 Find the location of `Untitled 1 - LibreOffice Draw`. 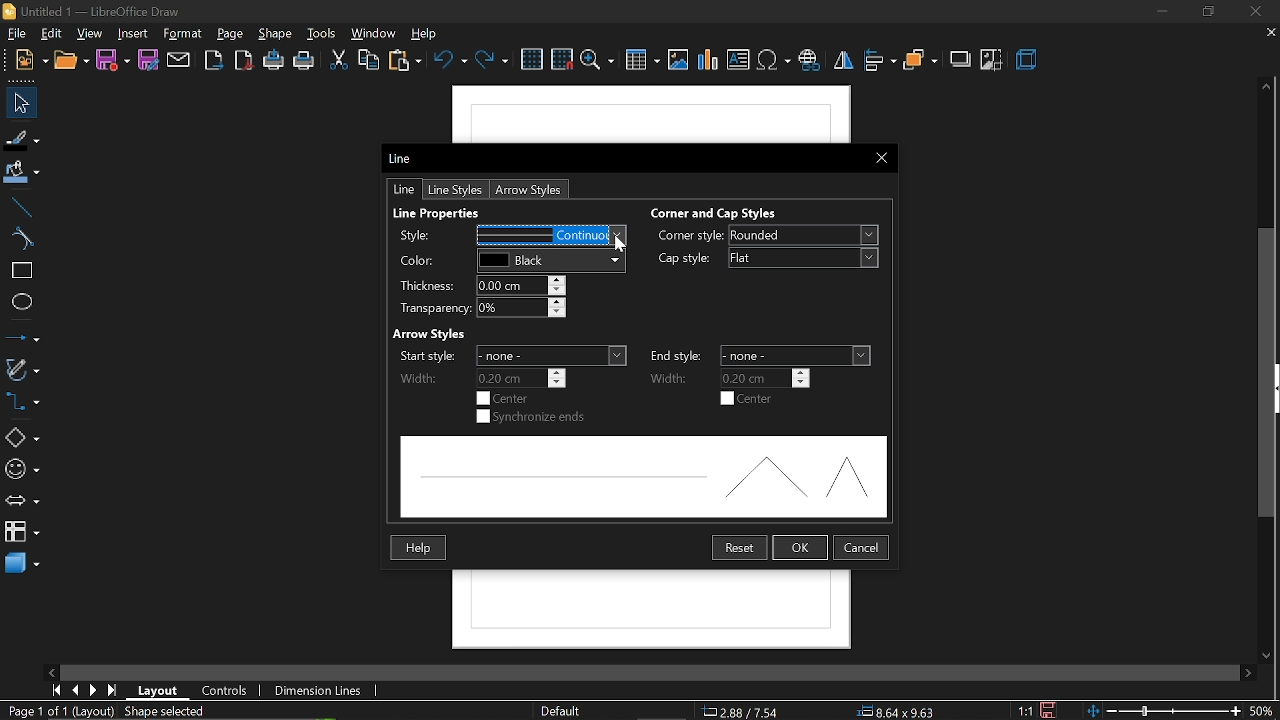

Untitled 1 - LibreOffice Draw is located at coordinates (93, 11).